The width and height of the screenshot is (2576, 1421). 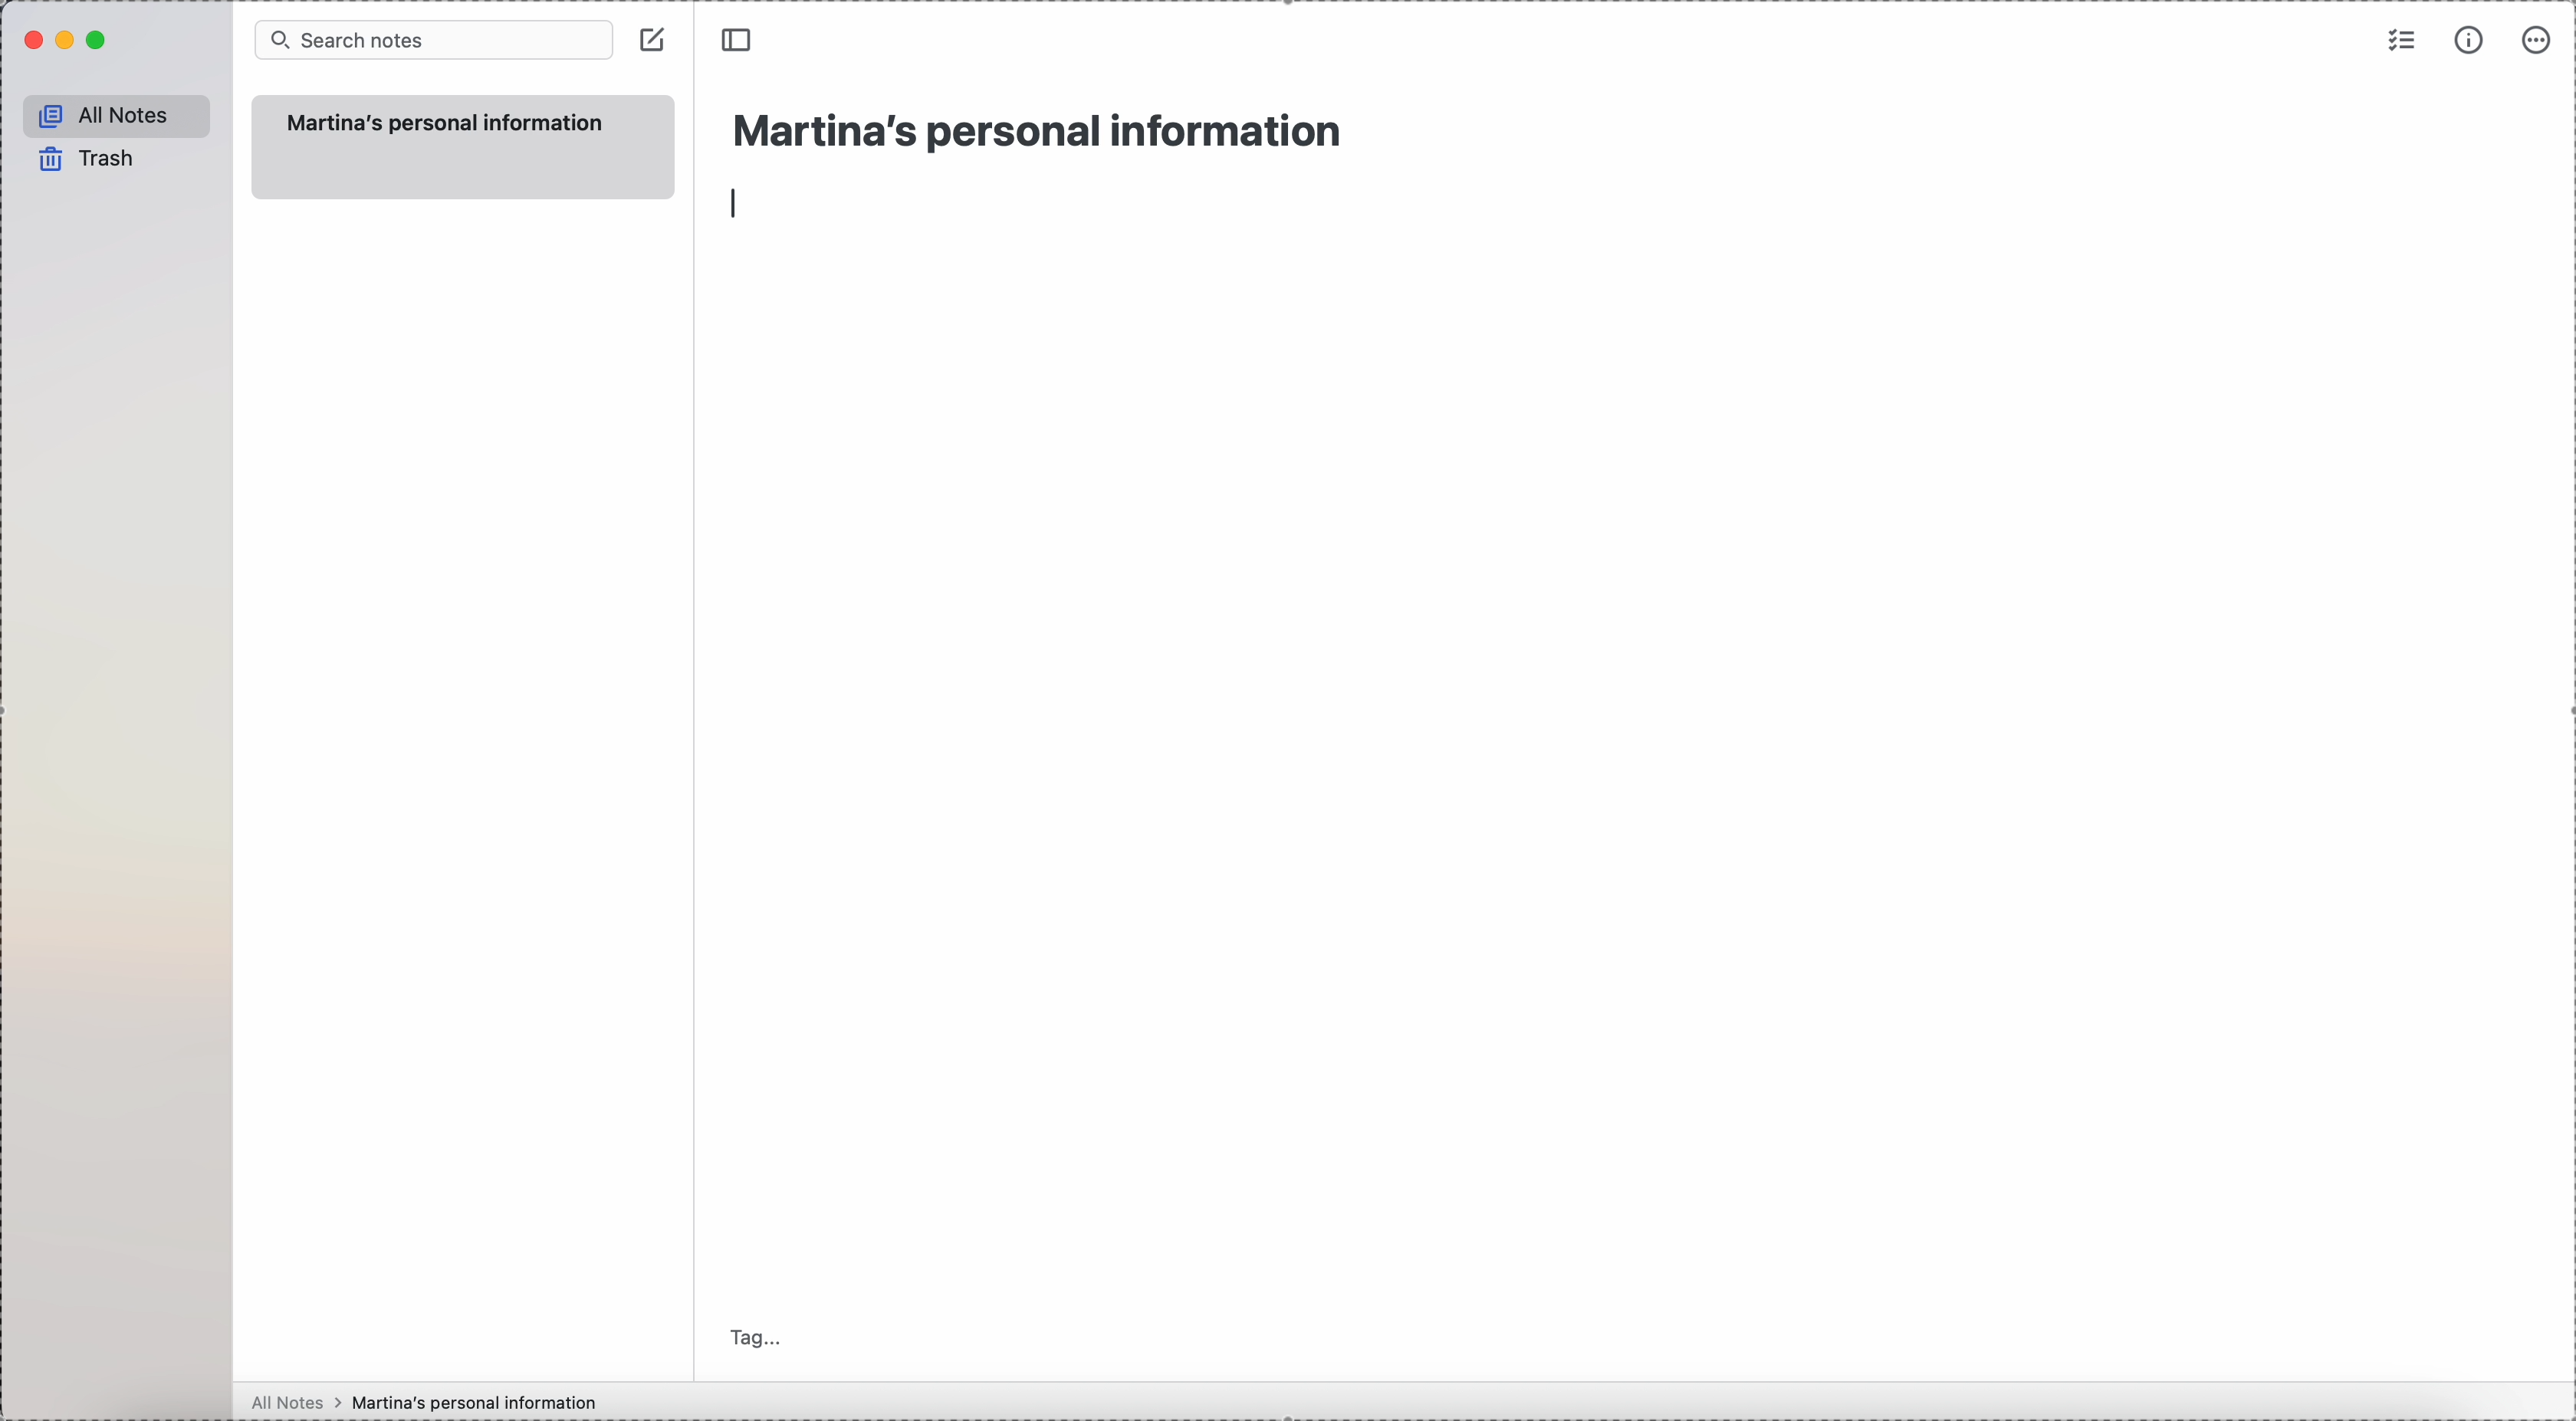 What do you see at coordinates (734, 40) in the screenshot?
I see `toggle sidebar` at bounding box center [734, 40].